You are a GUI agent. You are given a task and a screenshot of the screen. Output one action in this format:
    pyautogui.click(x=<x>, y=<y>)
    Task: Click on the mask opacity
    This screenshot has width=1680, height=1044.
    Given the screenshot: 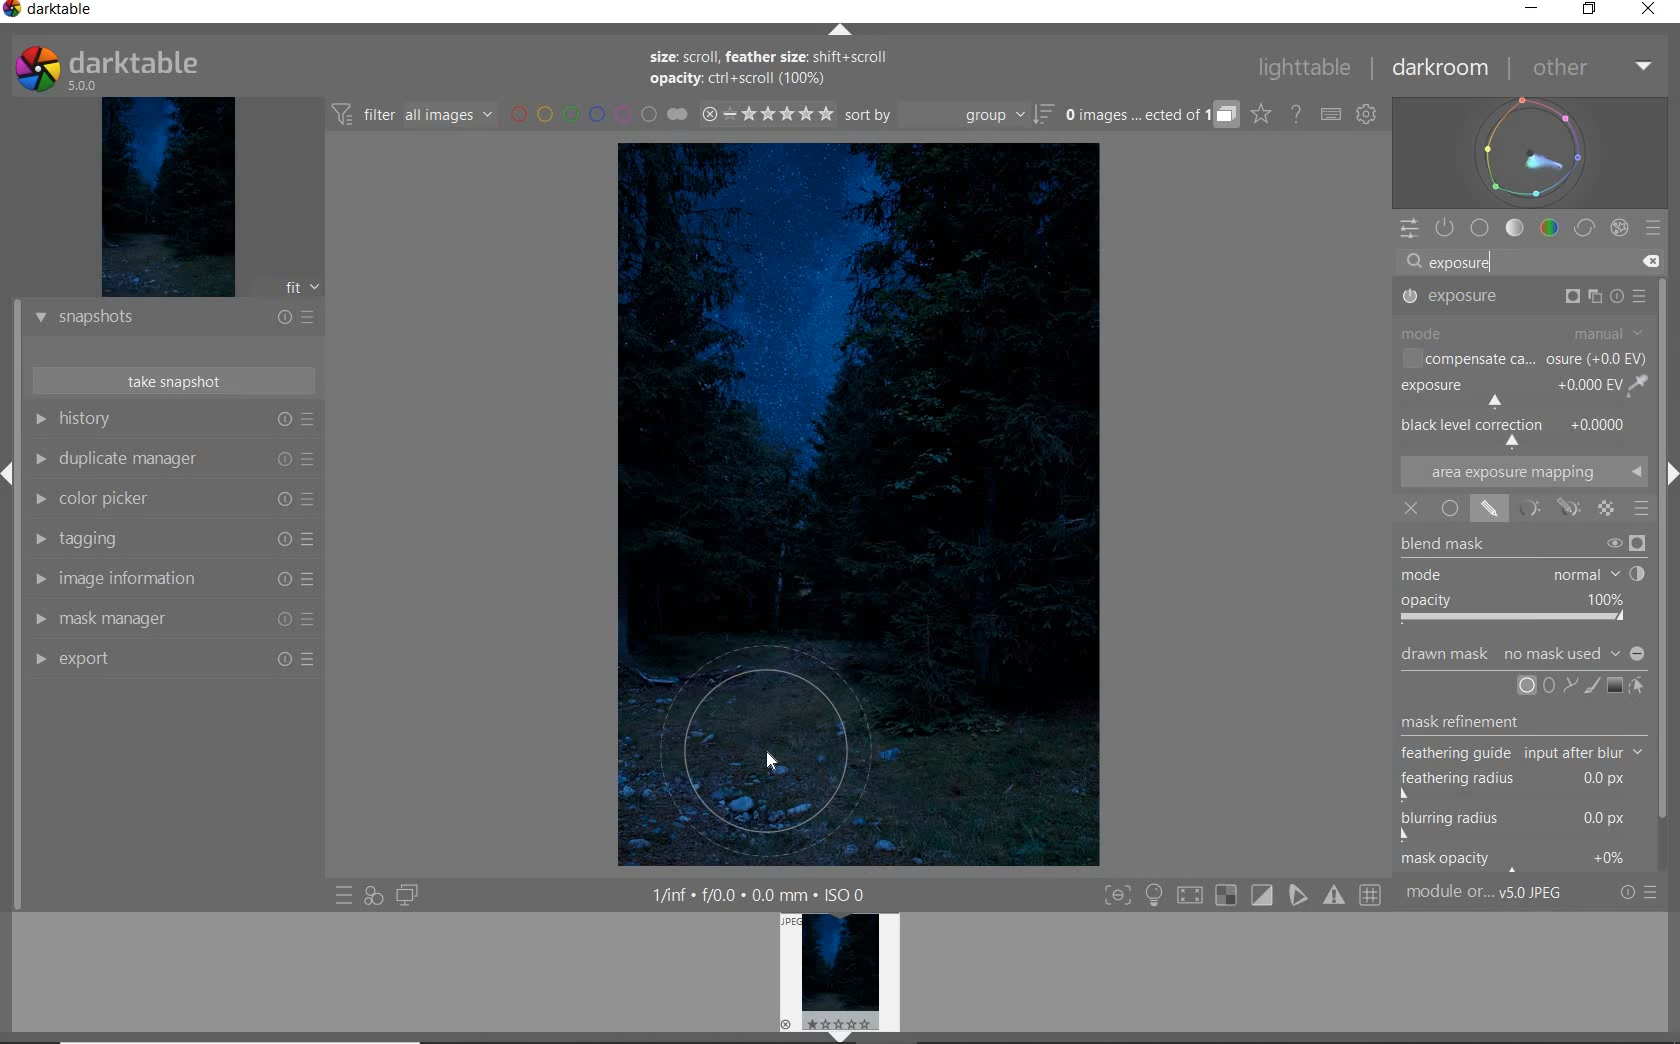 What is the action you would take?
    pyautogui.click(x=1520, y=862)
    